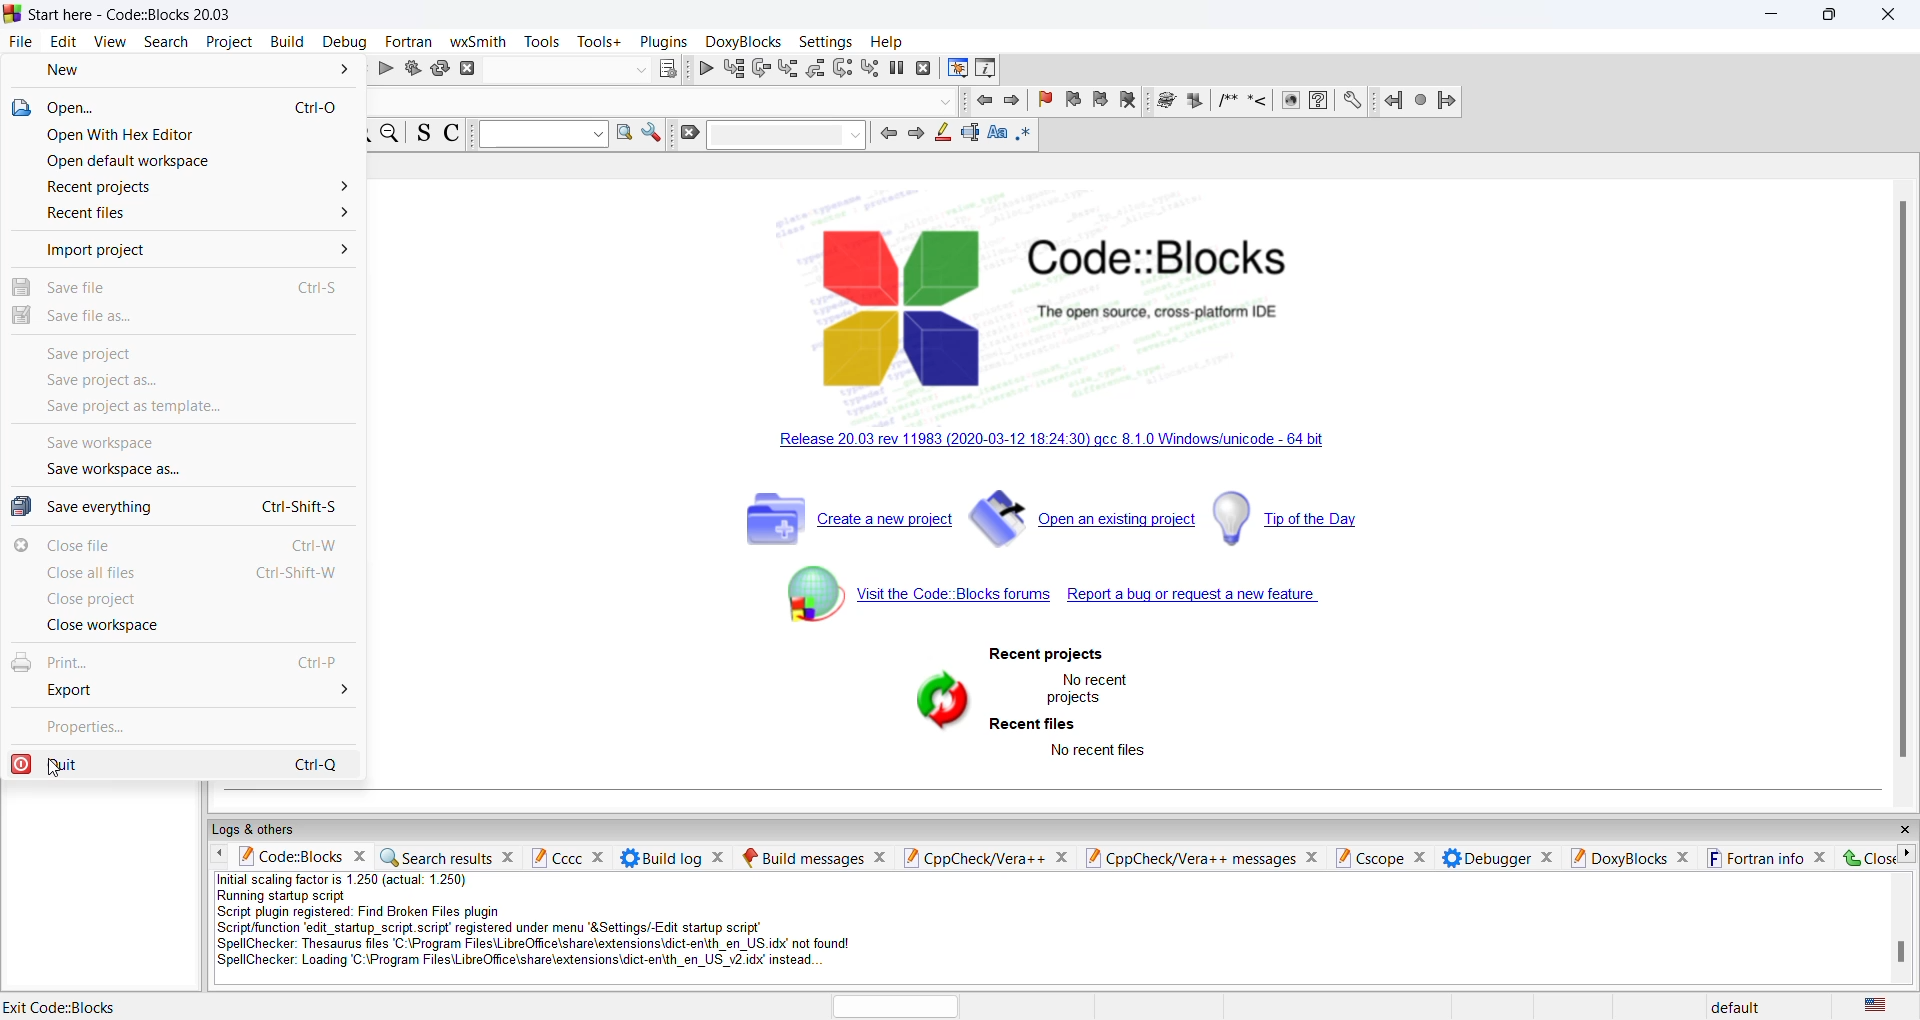 The image size is (1920, 1020). What do you see at coordinates (298, 507) in the screenshot?
I see `Ctrl-Shift-S` at bounding box center [298, 507].